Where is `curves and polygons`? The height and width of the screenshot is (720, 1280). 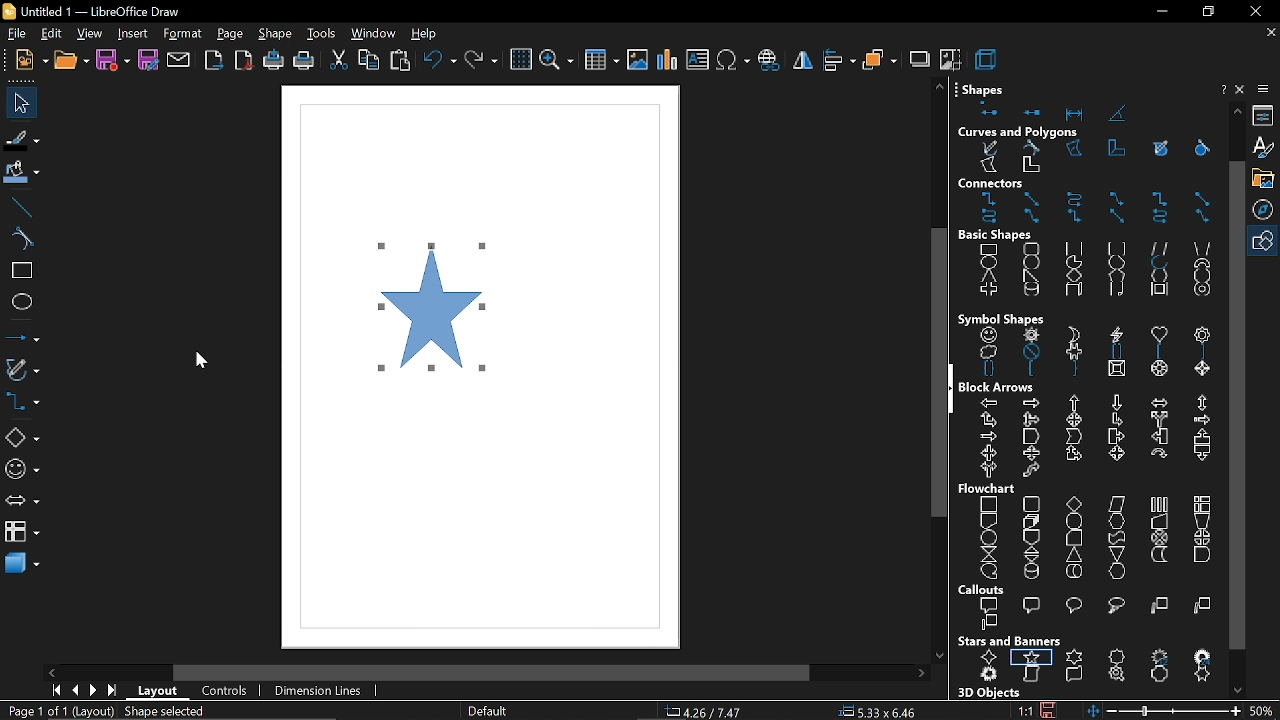
curves and polygons is located at coordinates (23, 371).